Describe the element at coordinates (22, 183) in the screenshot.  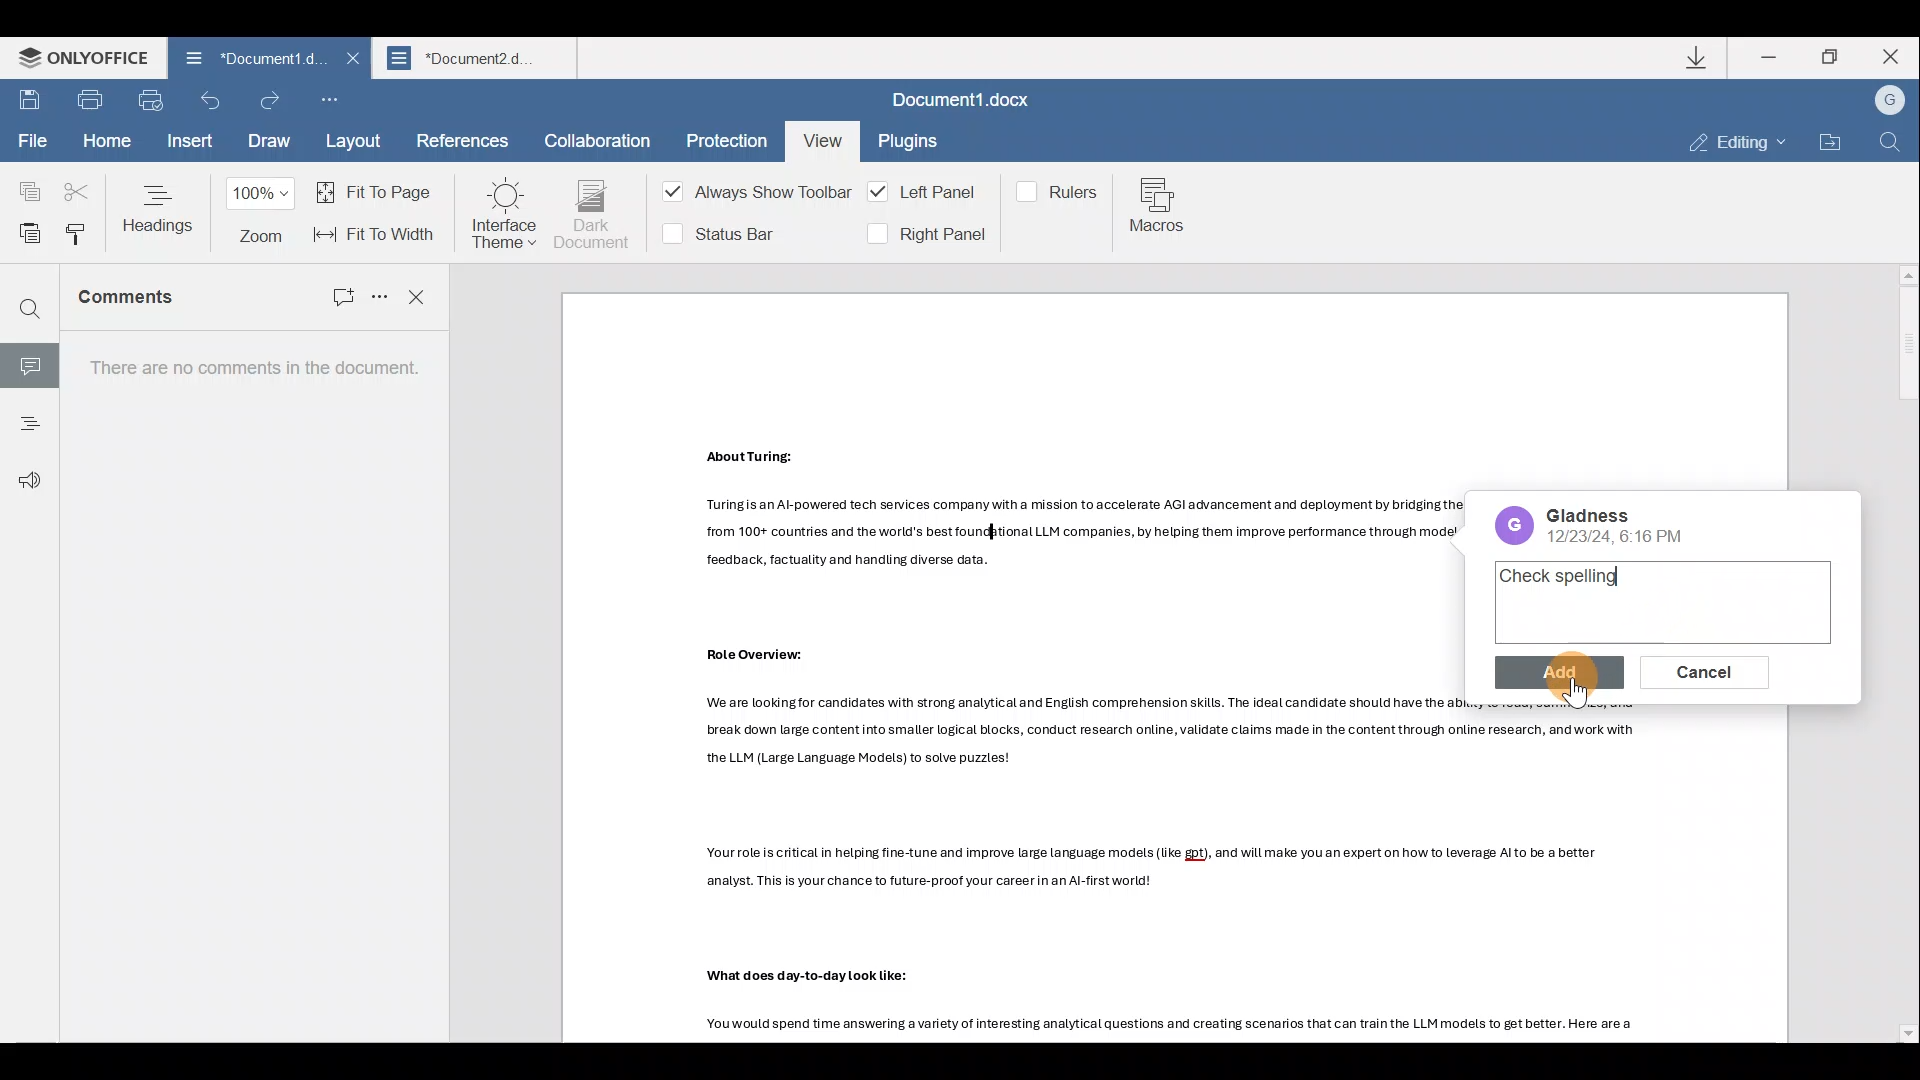
I see `Copy` at that location.